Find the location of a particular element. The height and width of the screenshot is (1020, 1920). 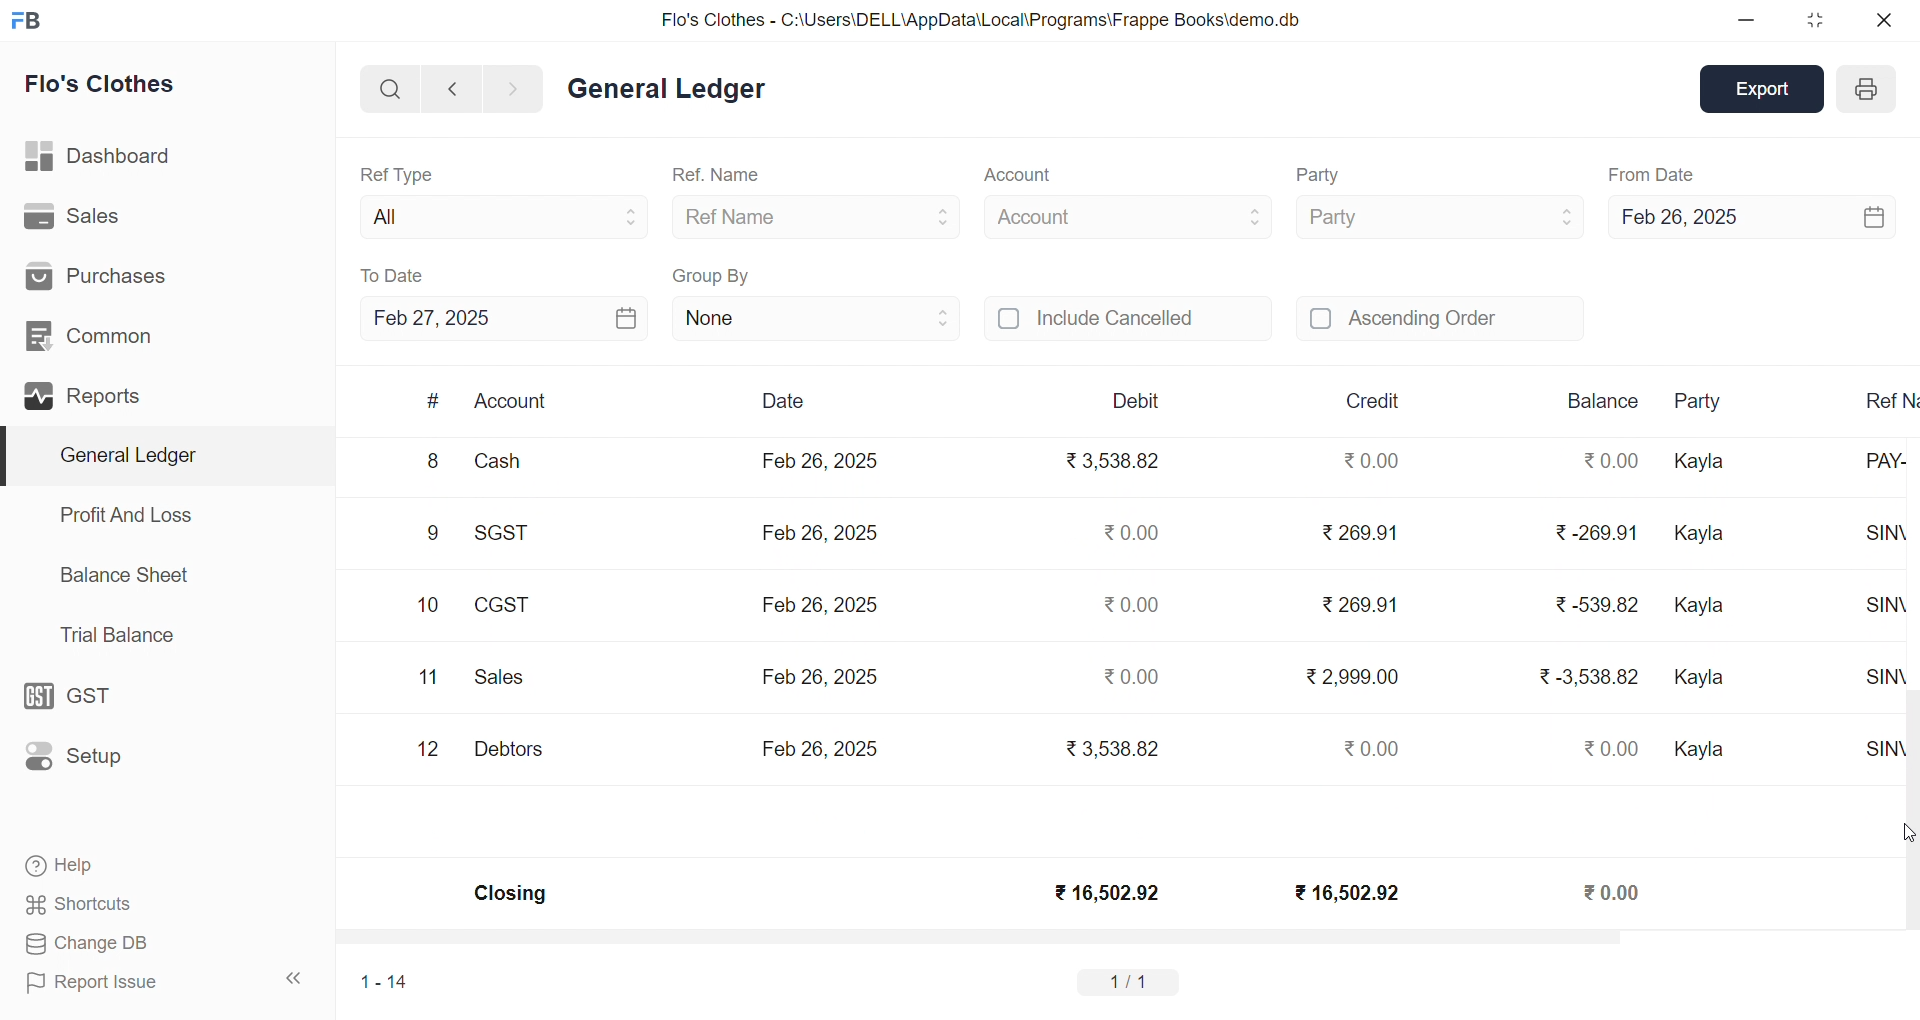

Kayla is located at coordinates (1706, 535).